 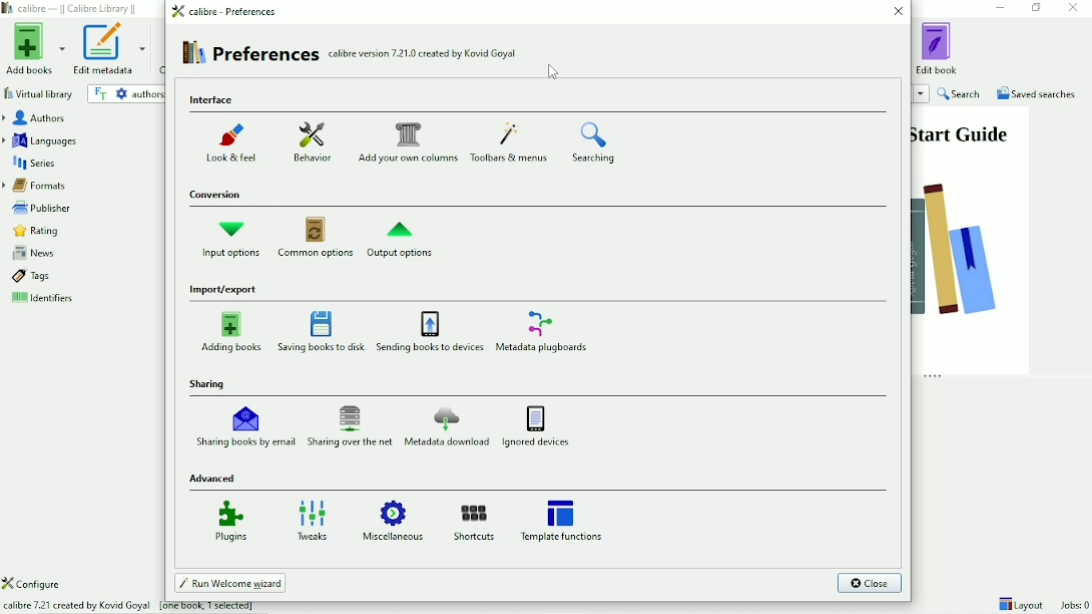 What do you see at coordinates (431, 333) in the screenshot?
I see `Sending books to devices` at bounding box center [431, 333].